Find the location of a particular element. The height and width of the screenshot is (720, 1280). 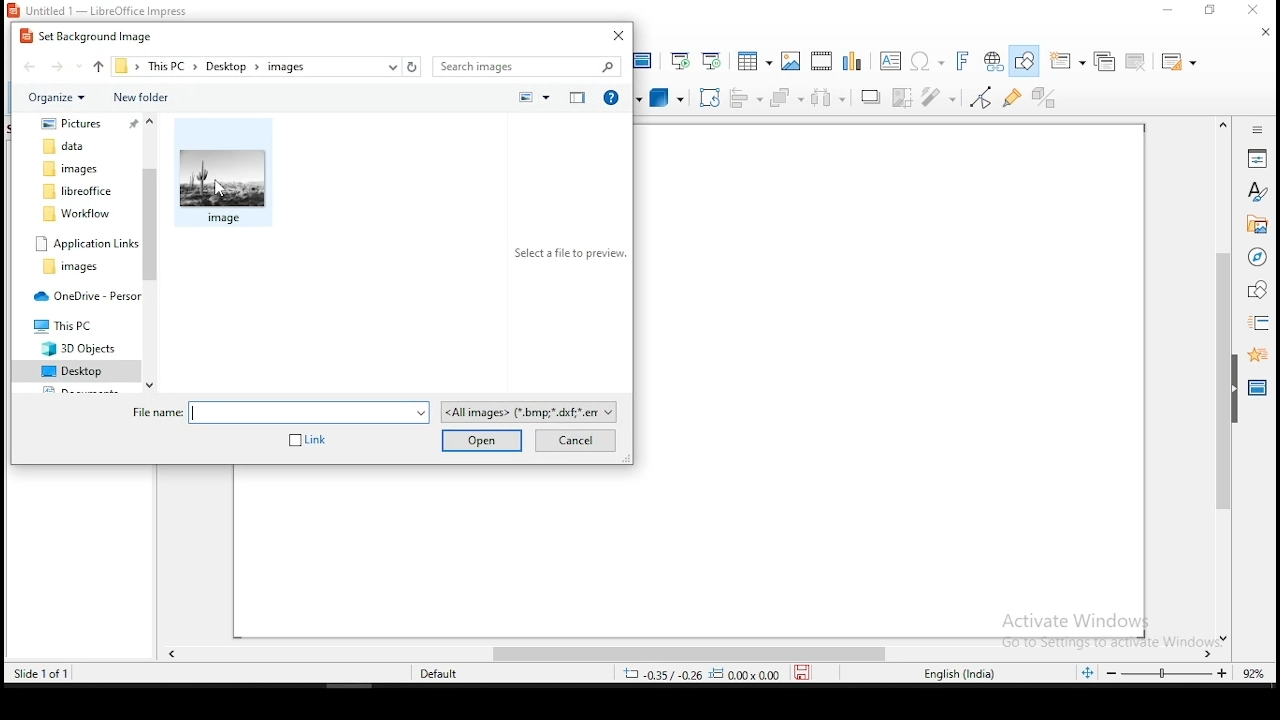

set background image is located at coordinates (89, 35).